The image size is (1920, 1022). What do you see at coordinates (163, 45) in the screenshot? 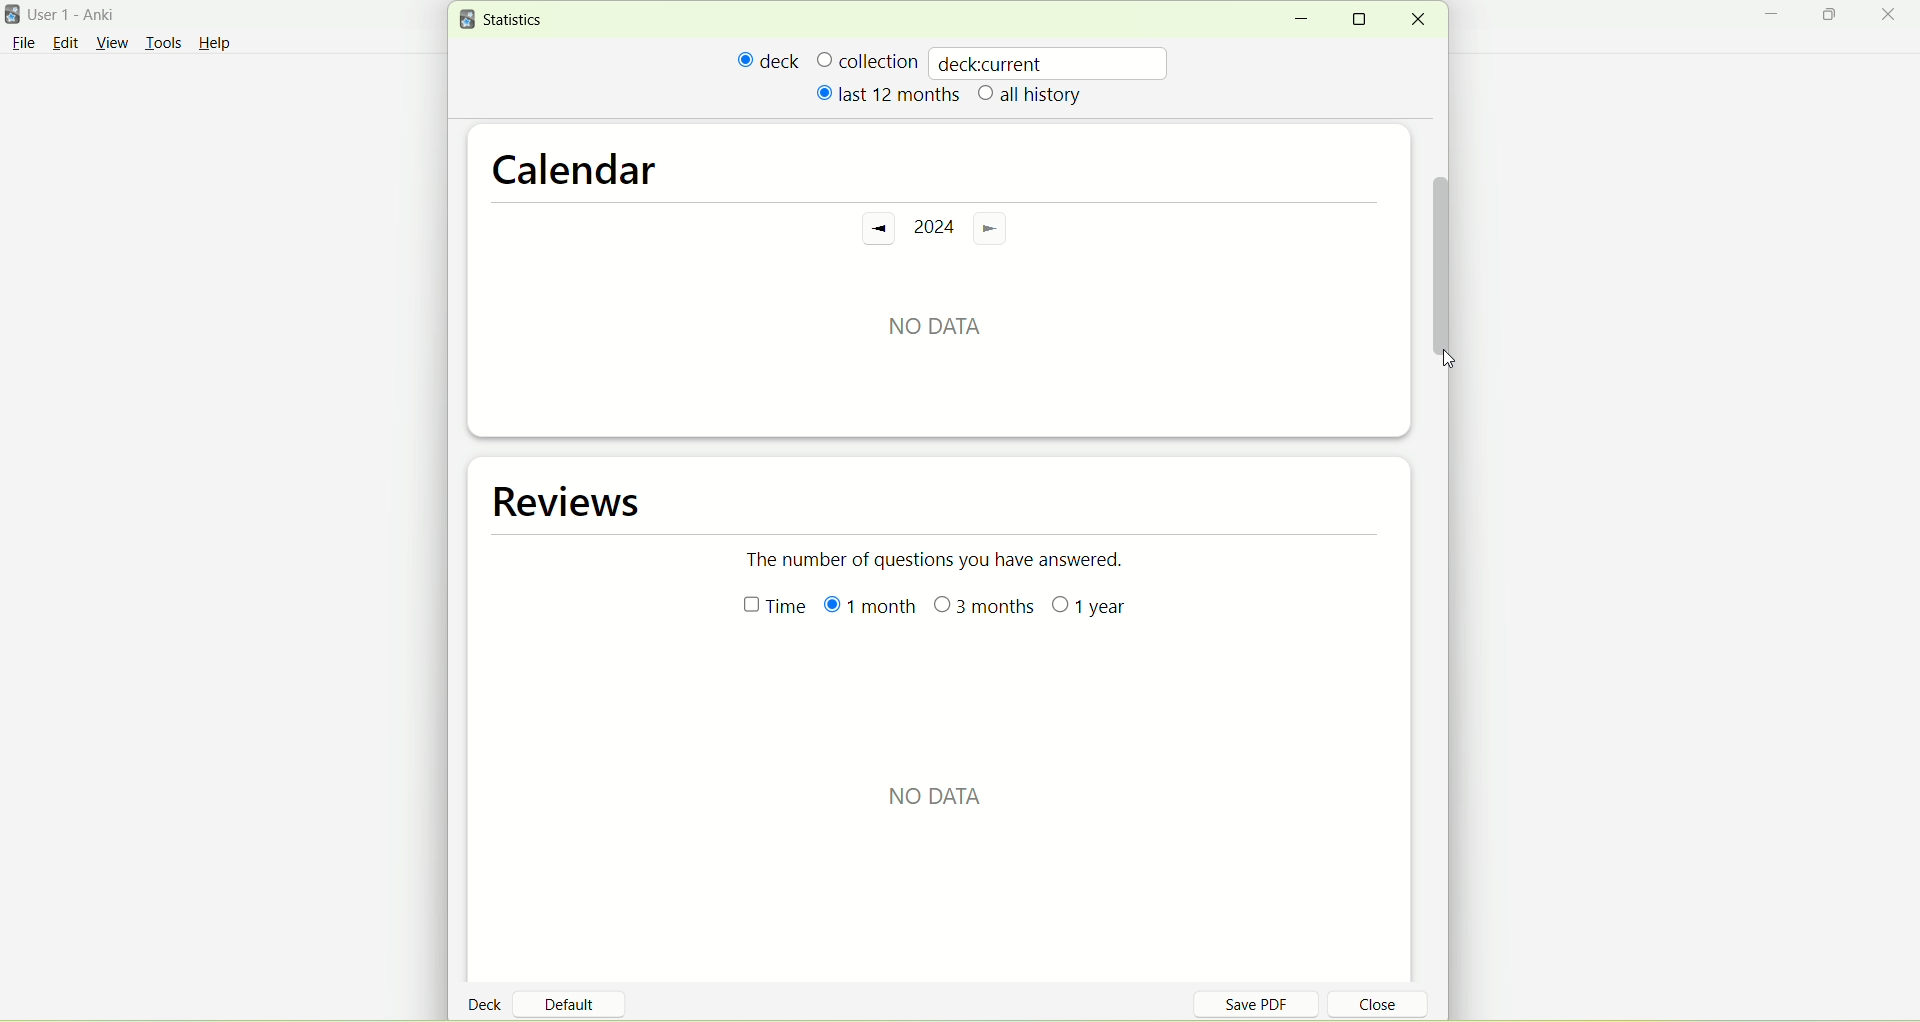
I see `tools` at bounding box center [163, 45].